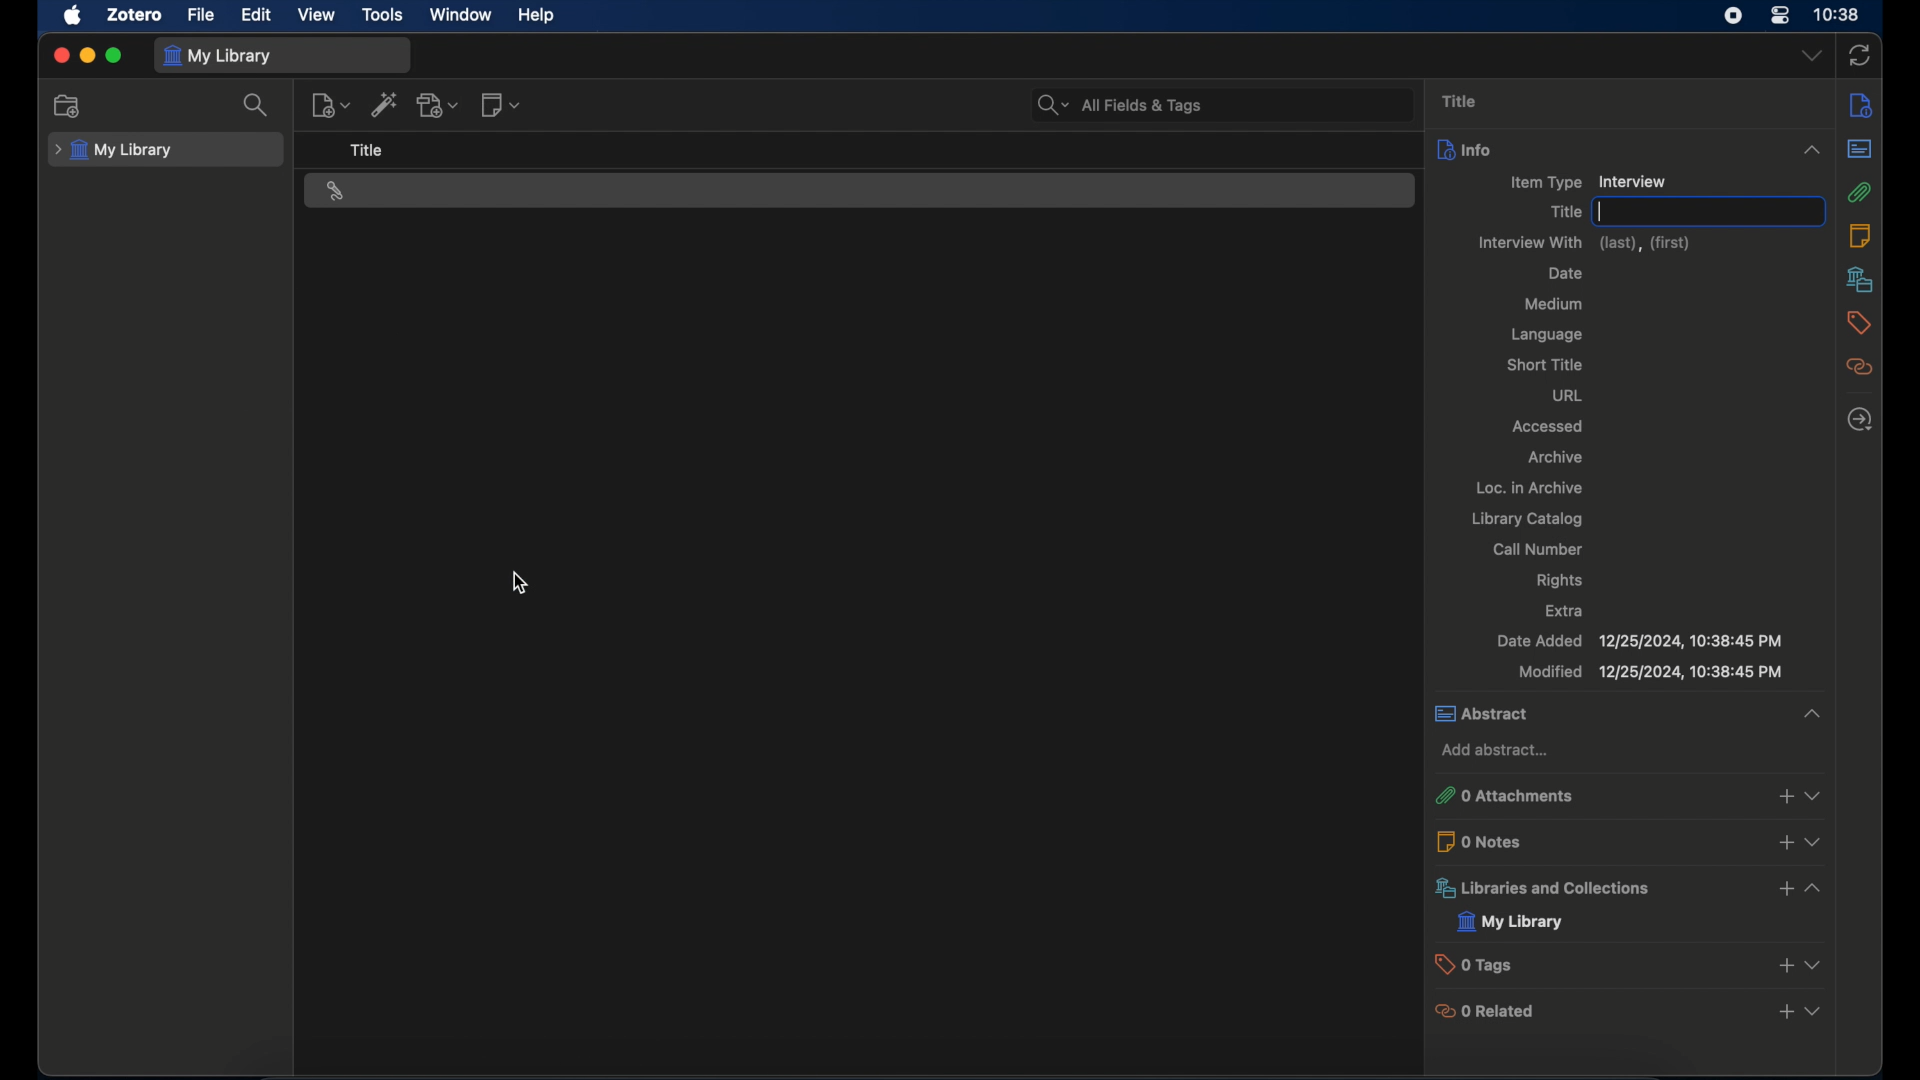 Image resolution: width=1920 pixels, height=1080 pixels. I want to click on view, so click(1820, 844).